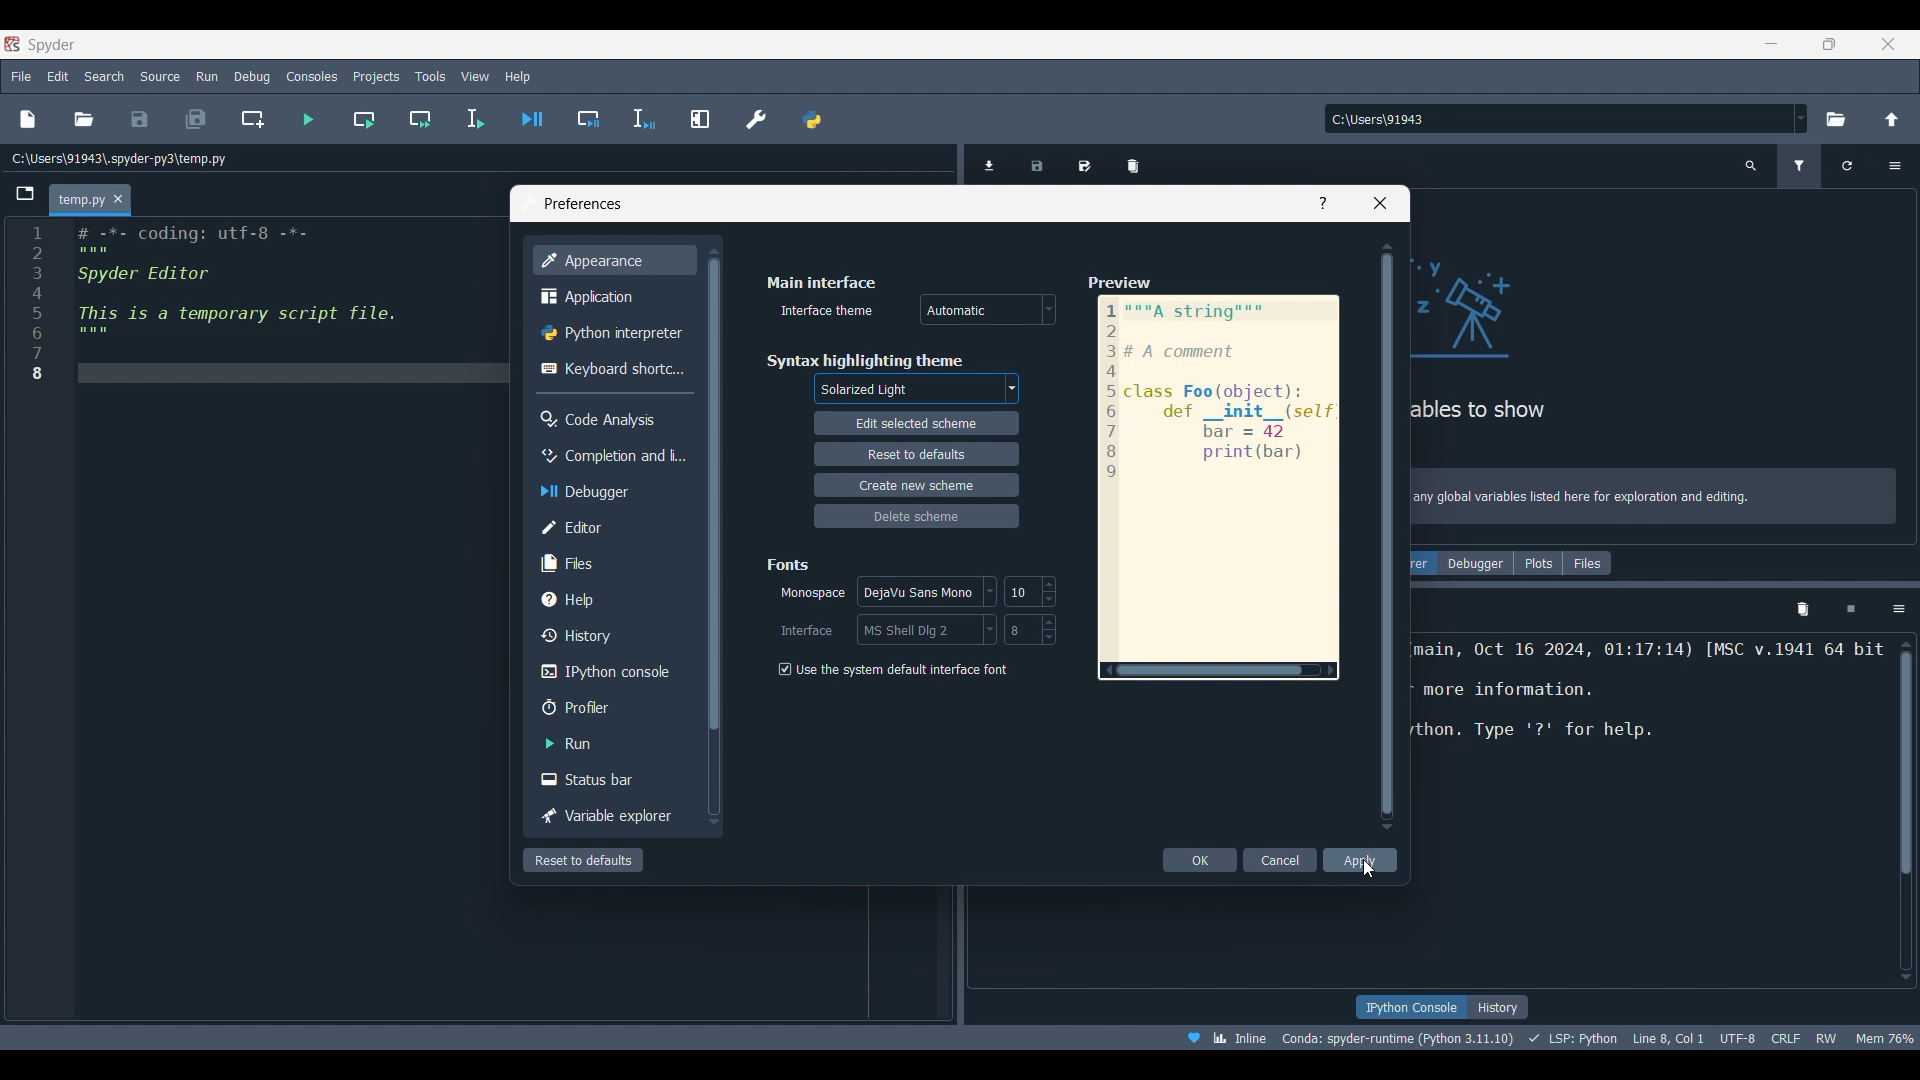 The width and height of the screenshot is (1920, 1080). I want to click on Options, so click(1899, 610).